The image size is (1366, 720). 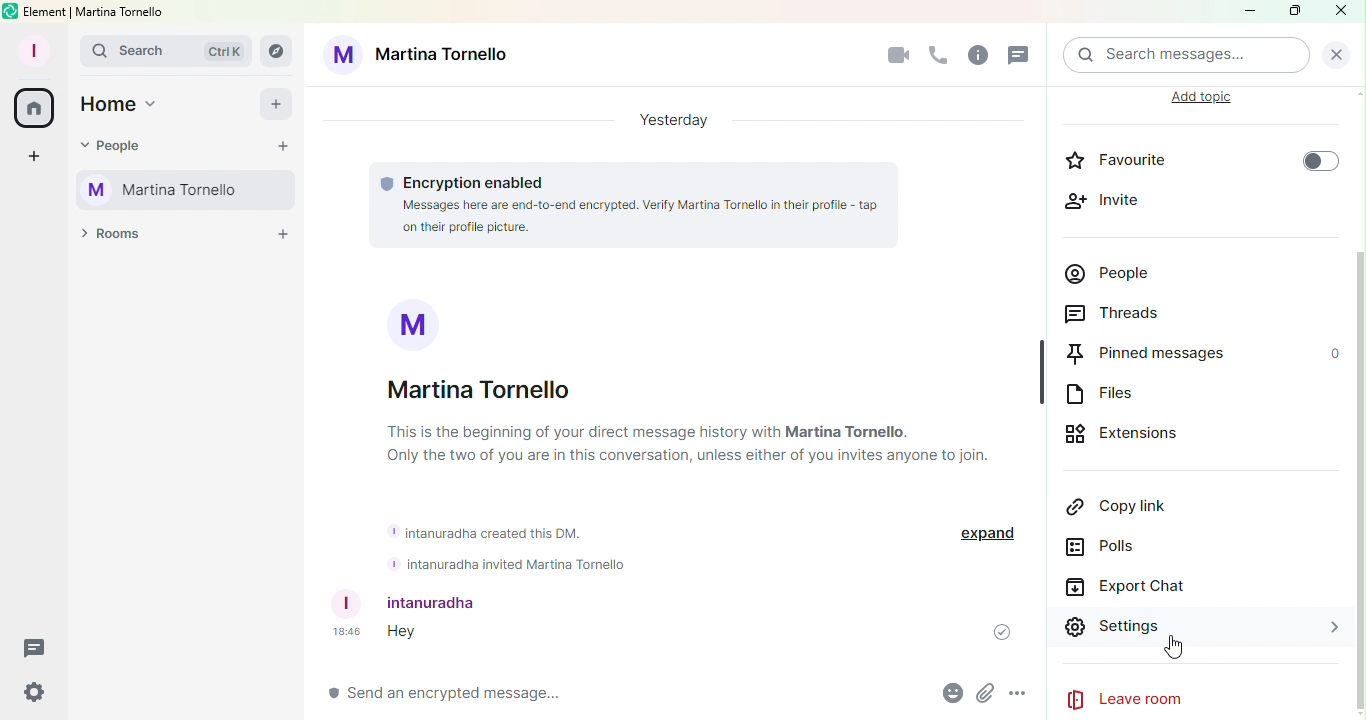 What do you see at coordinates (1150, 314) in the screenshot?
I see `Threads` at bounding box center [1150, 314].